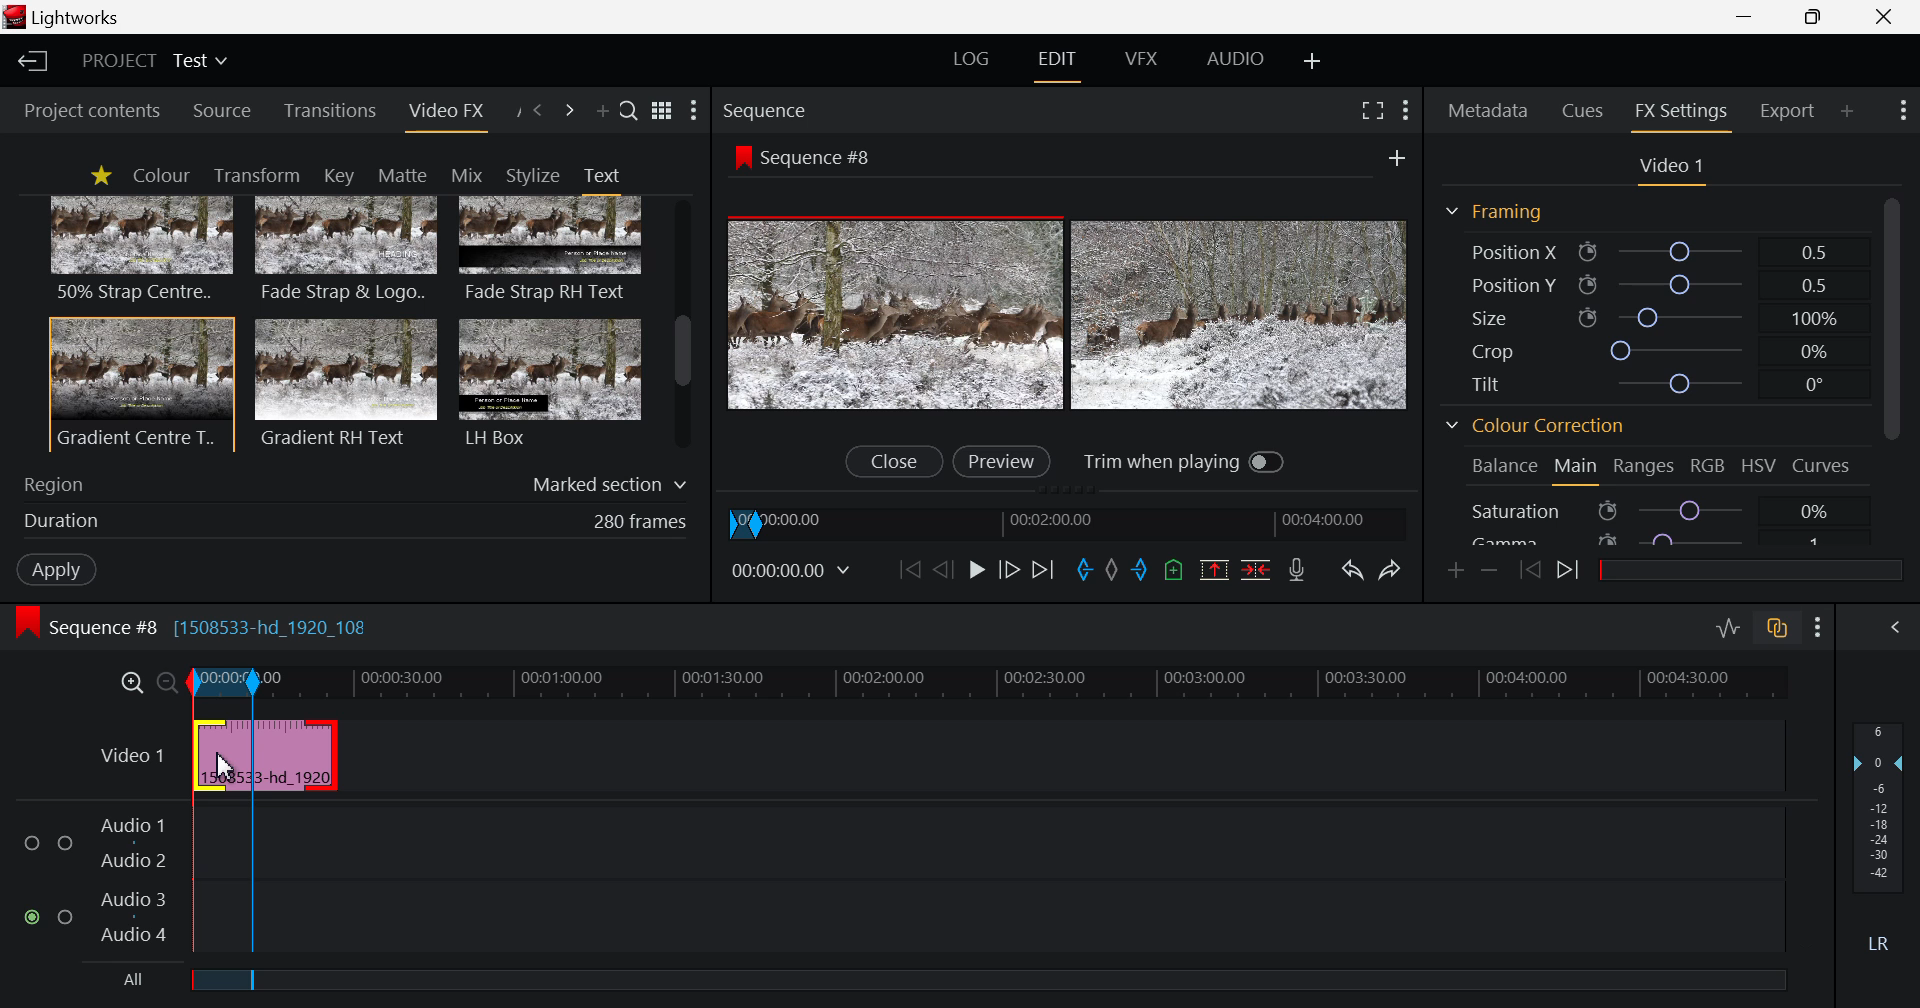 This screenshot has width=1920, height=1008. I want to click on Remove marked section, so click(1214, 569).